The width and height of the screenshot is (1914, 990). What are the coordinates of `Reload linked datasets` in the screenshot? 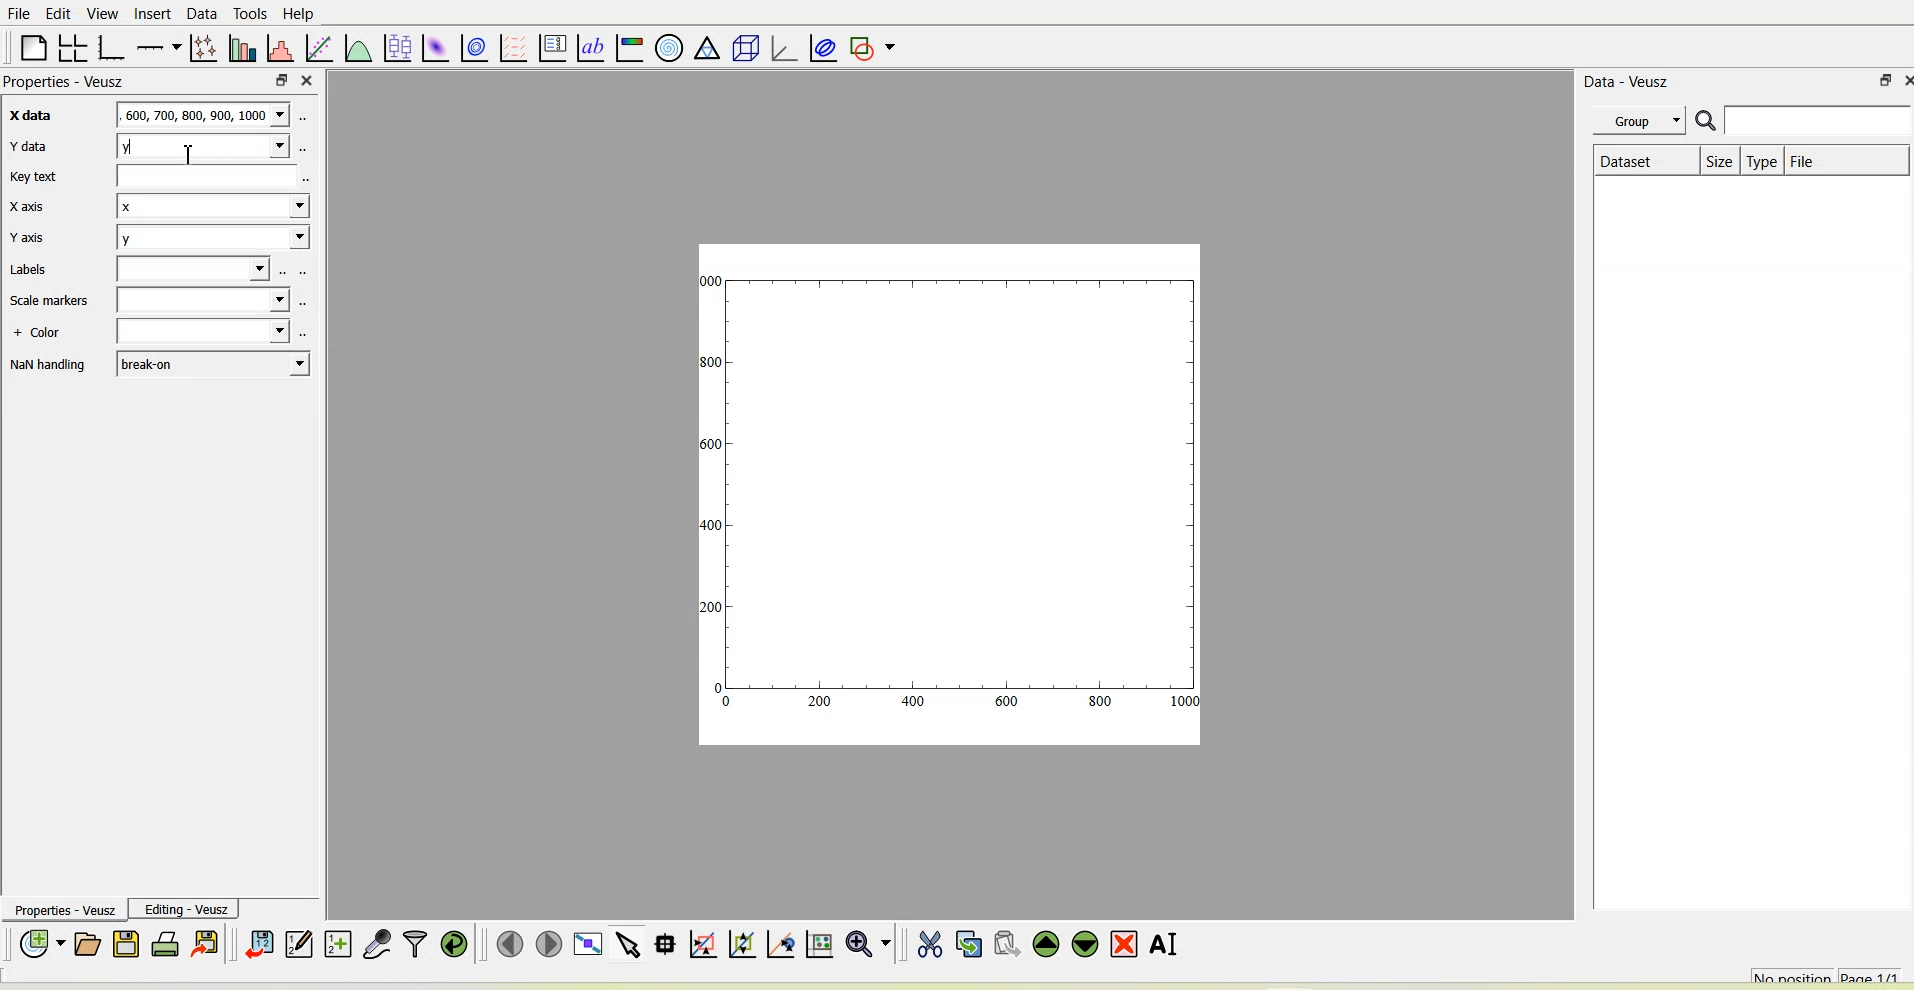 It's located at (455, 943).